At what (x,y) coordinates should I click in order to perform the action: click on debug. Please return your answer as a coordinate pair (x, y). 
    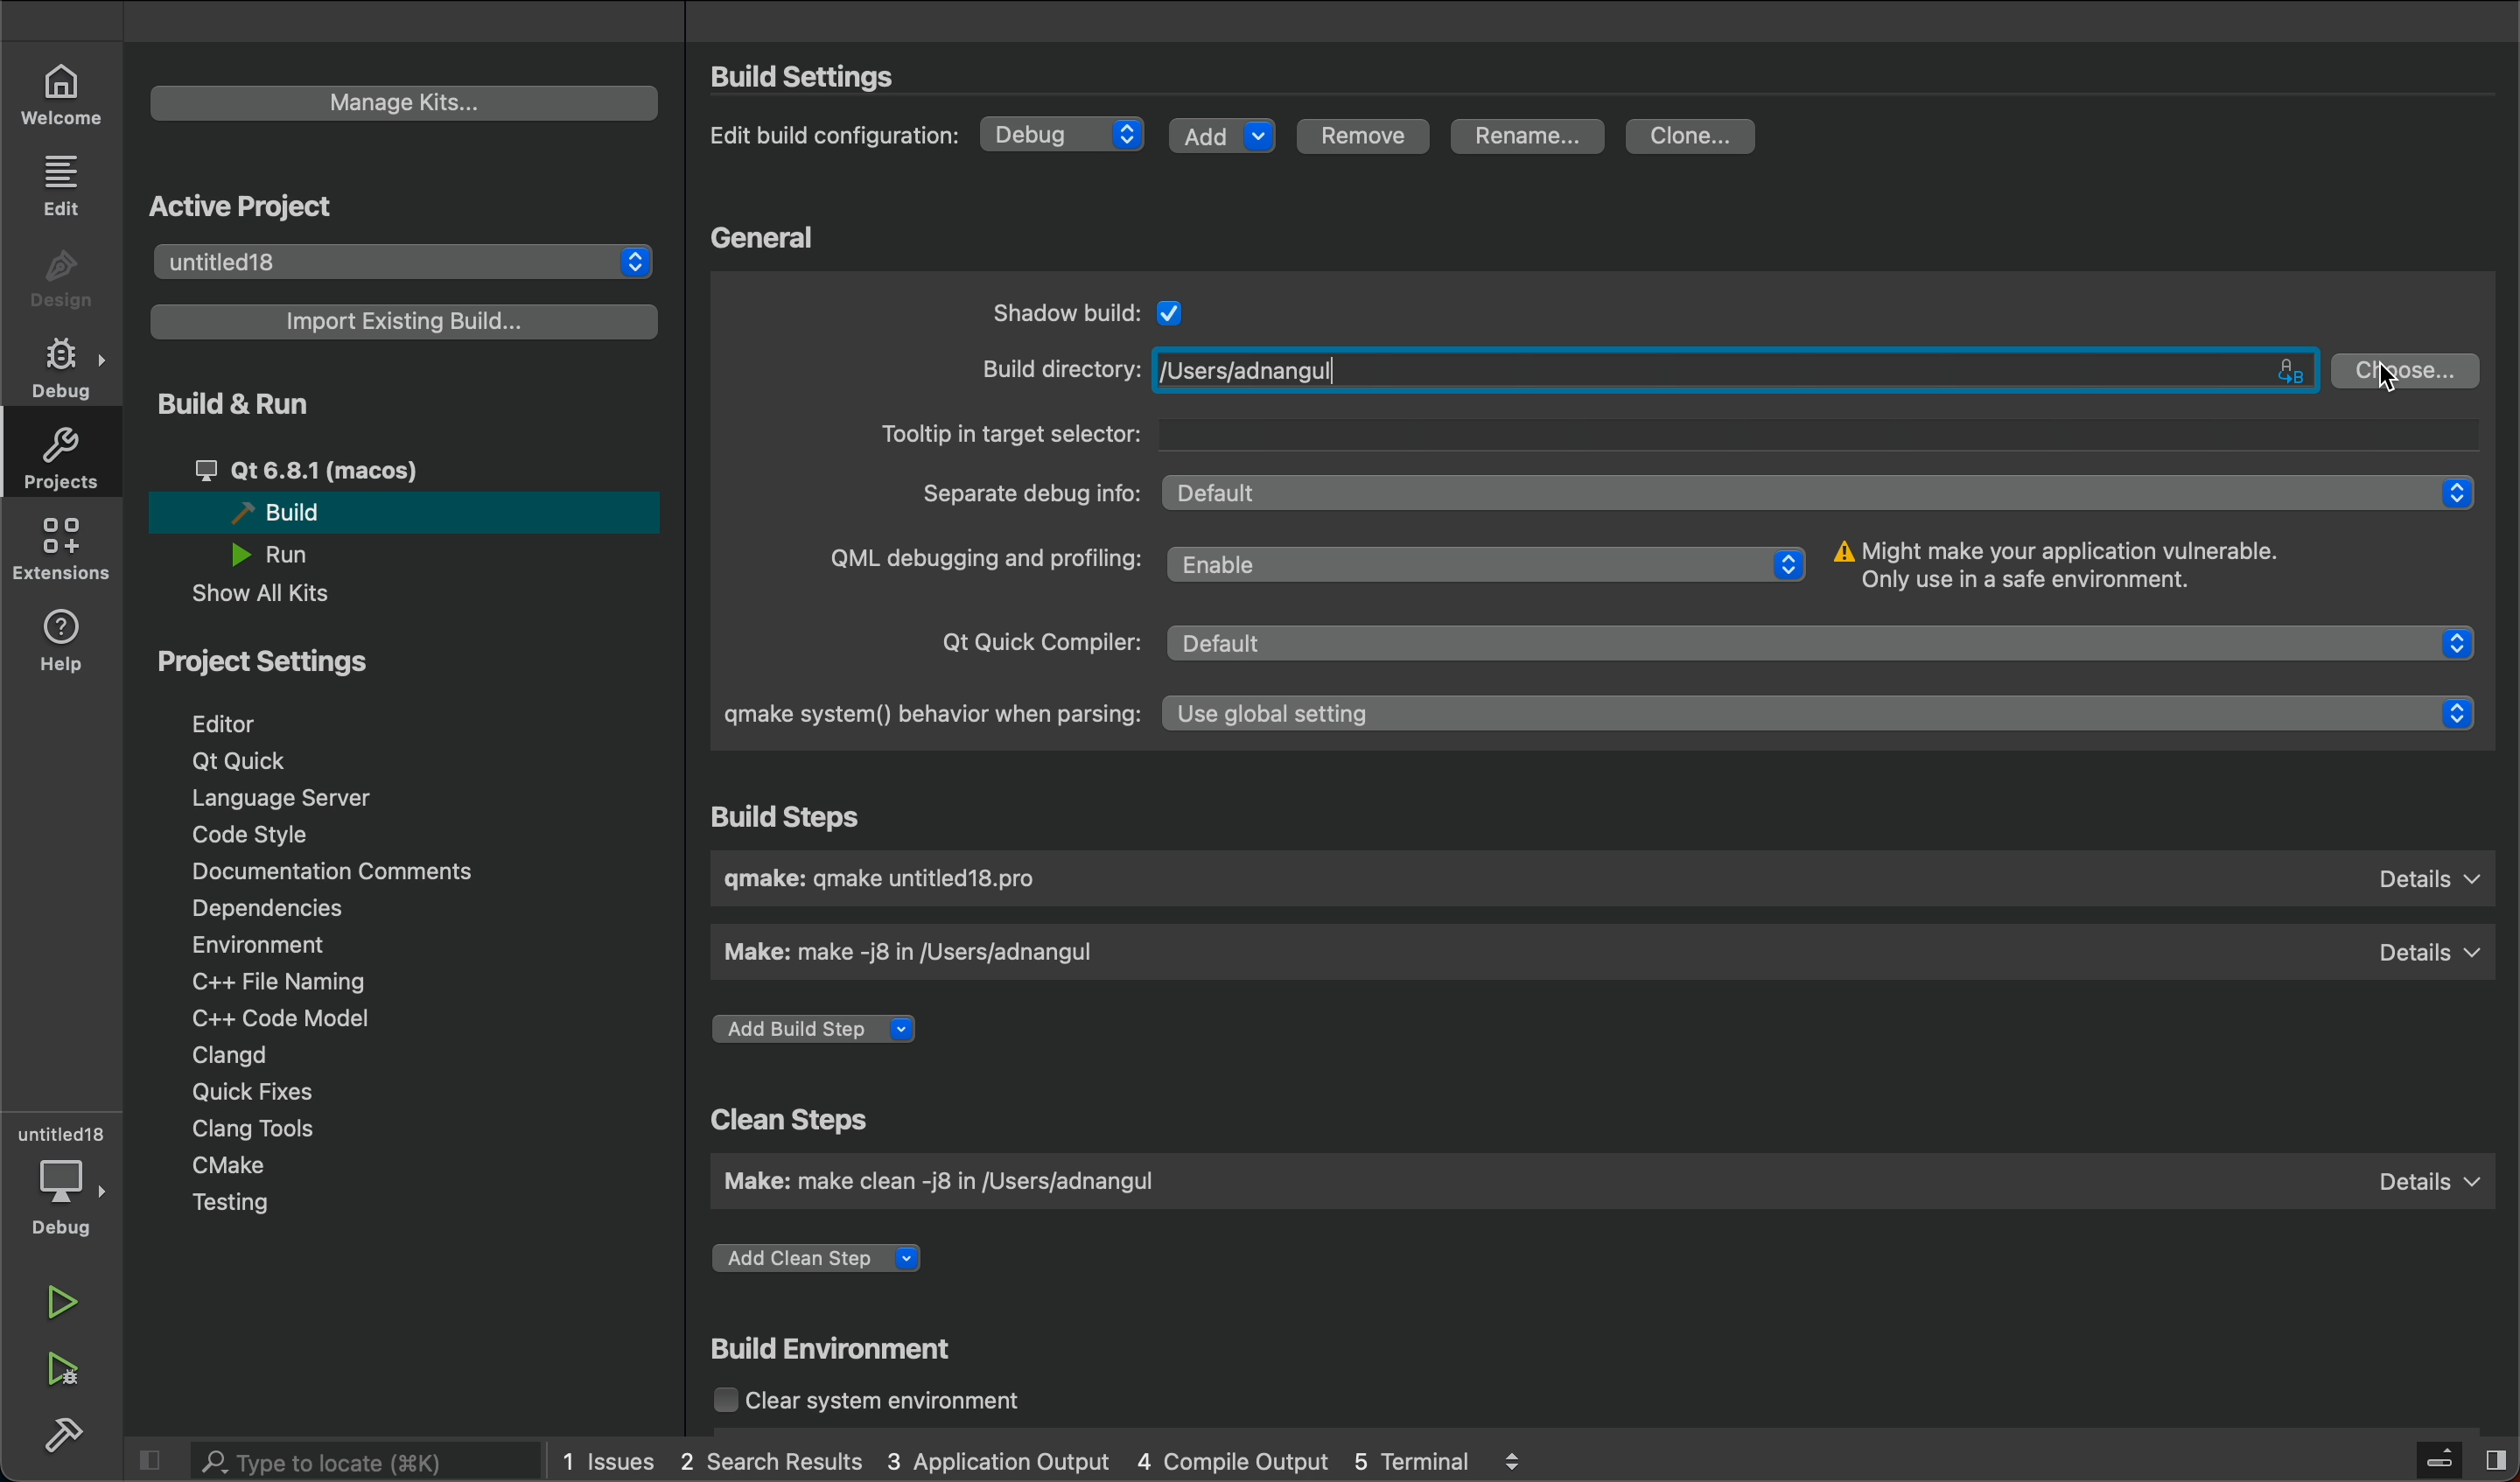
    Looking at the image, I should click on (68, 370).